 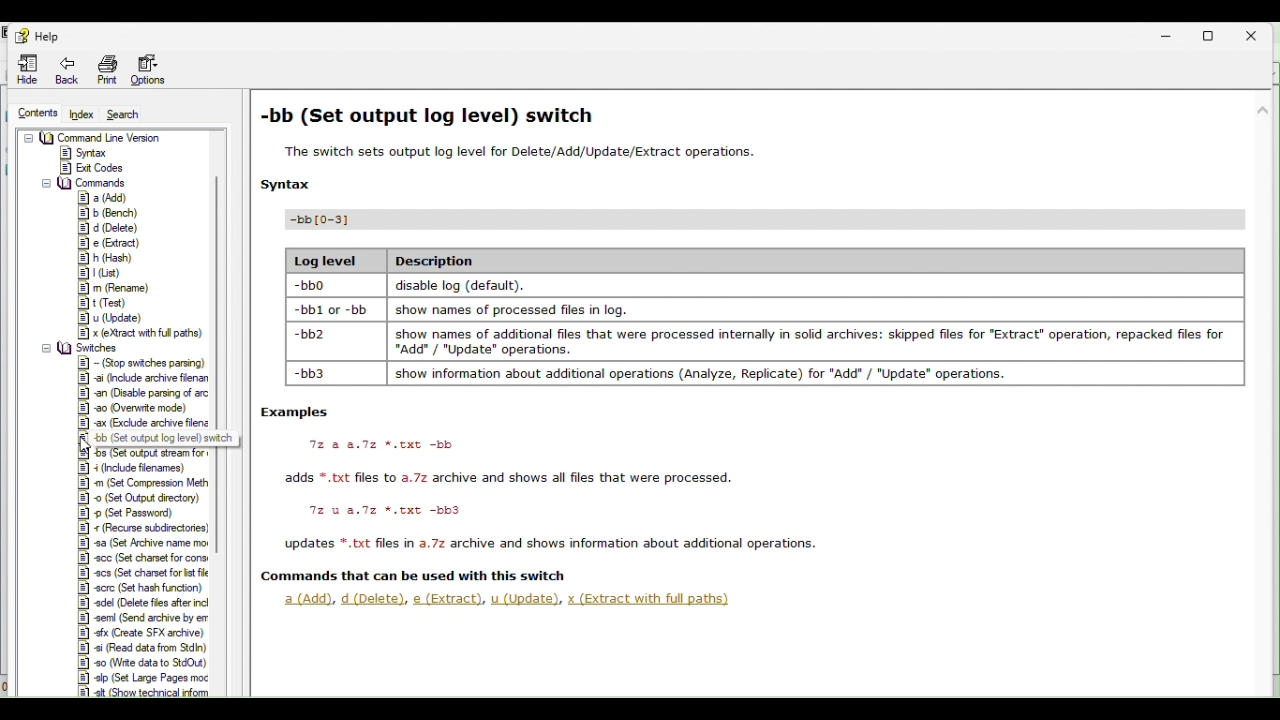 I want to click on 12] Exit Codes, so click(x=93, y=167).